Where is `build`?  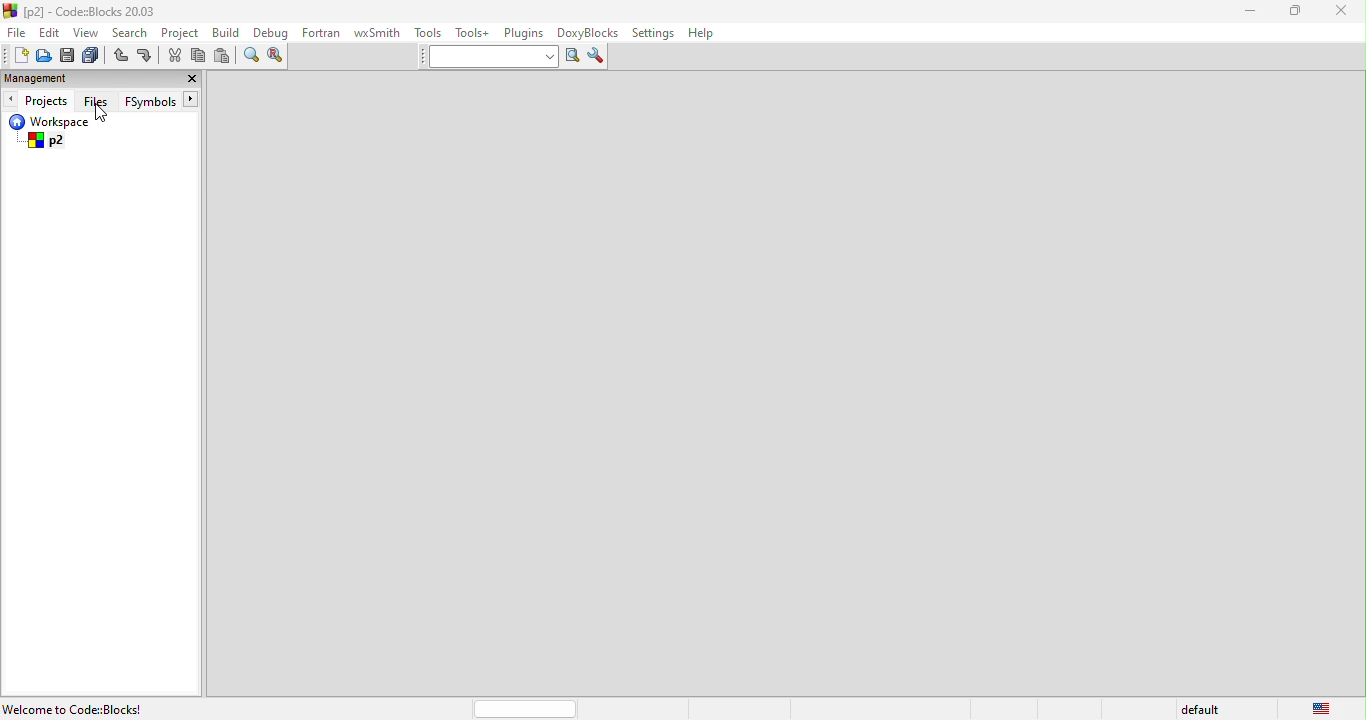
build is located at coordinates (228, 33).